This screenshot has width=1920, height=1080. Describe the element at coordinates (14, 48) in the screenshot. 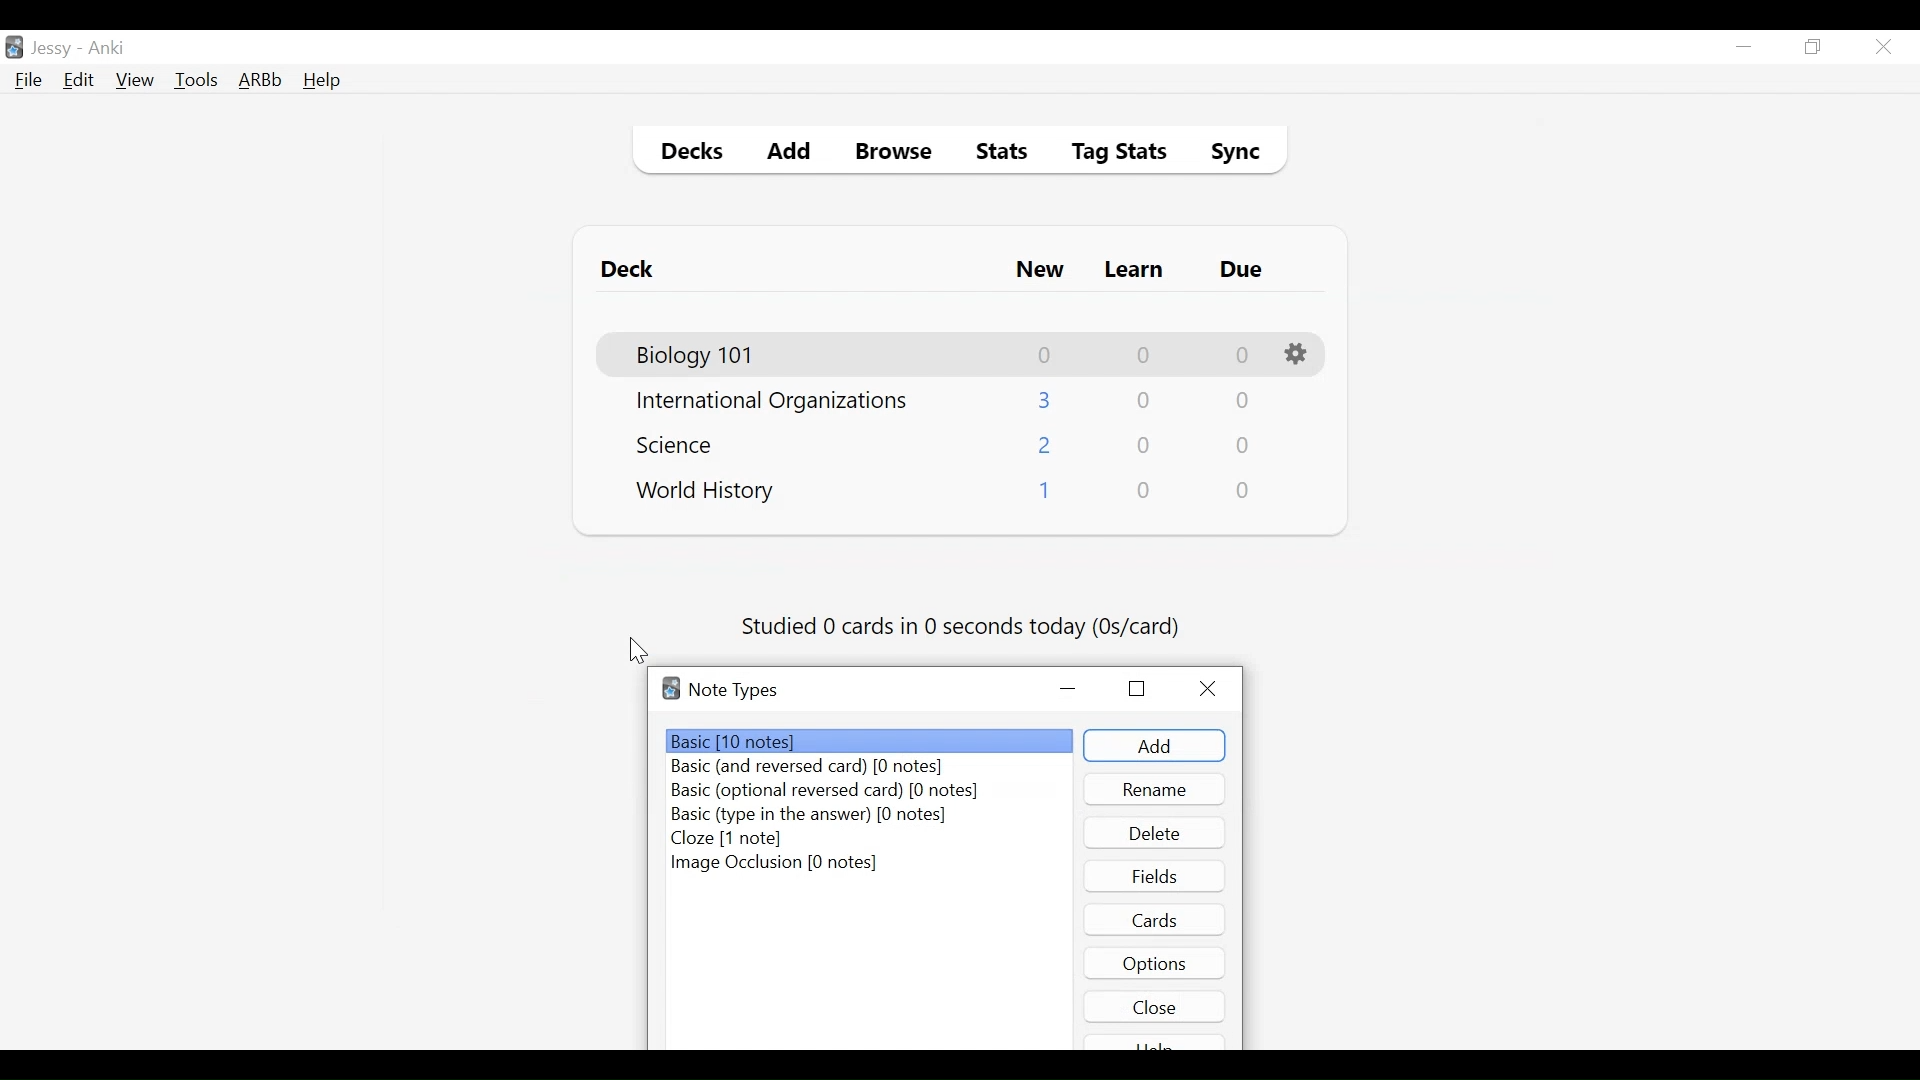

I see `Anki Desktop icon` at that location.